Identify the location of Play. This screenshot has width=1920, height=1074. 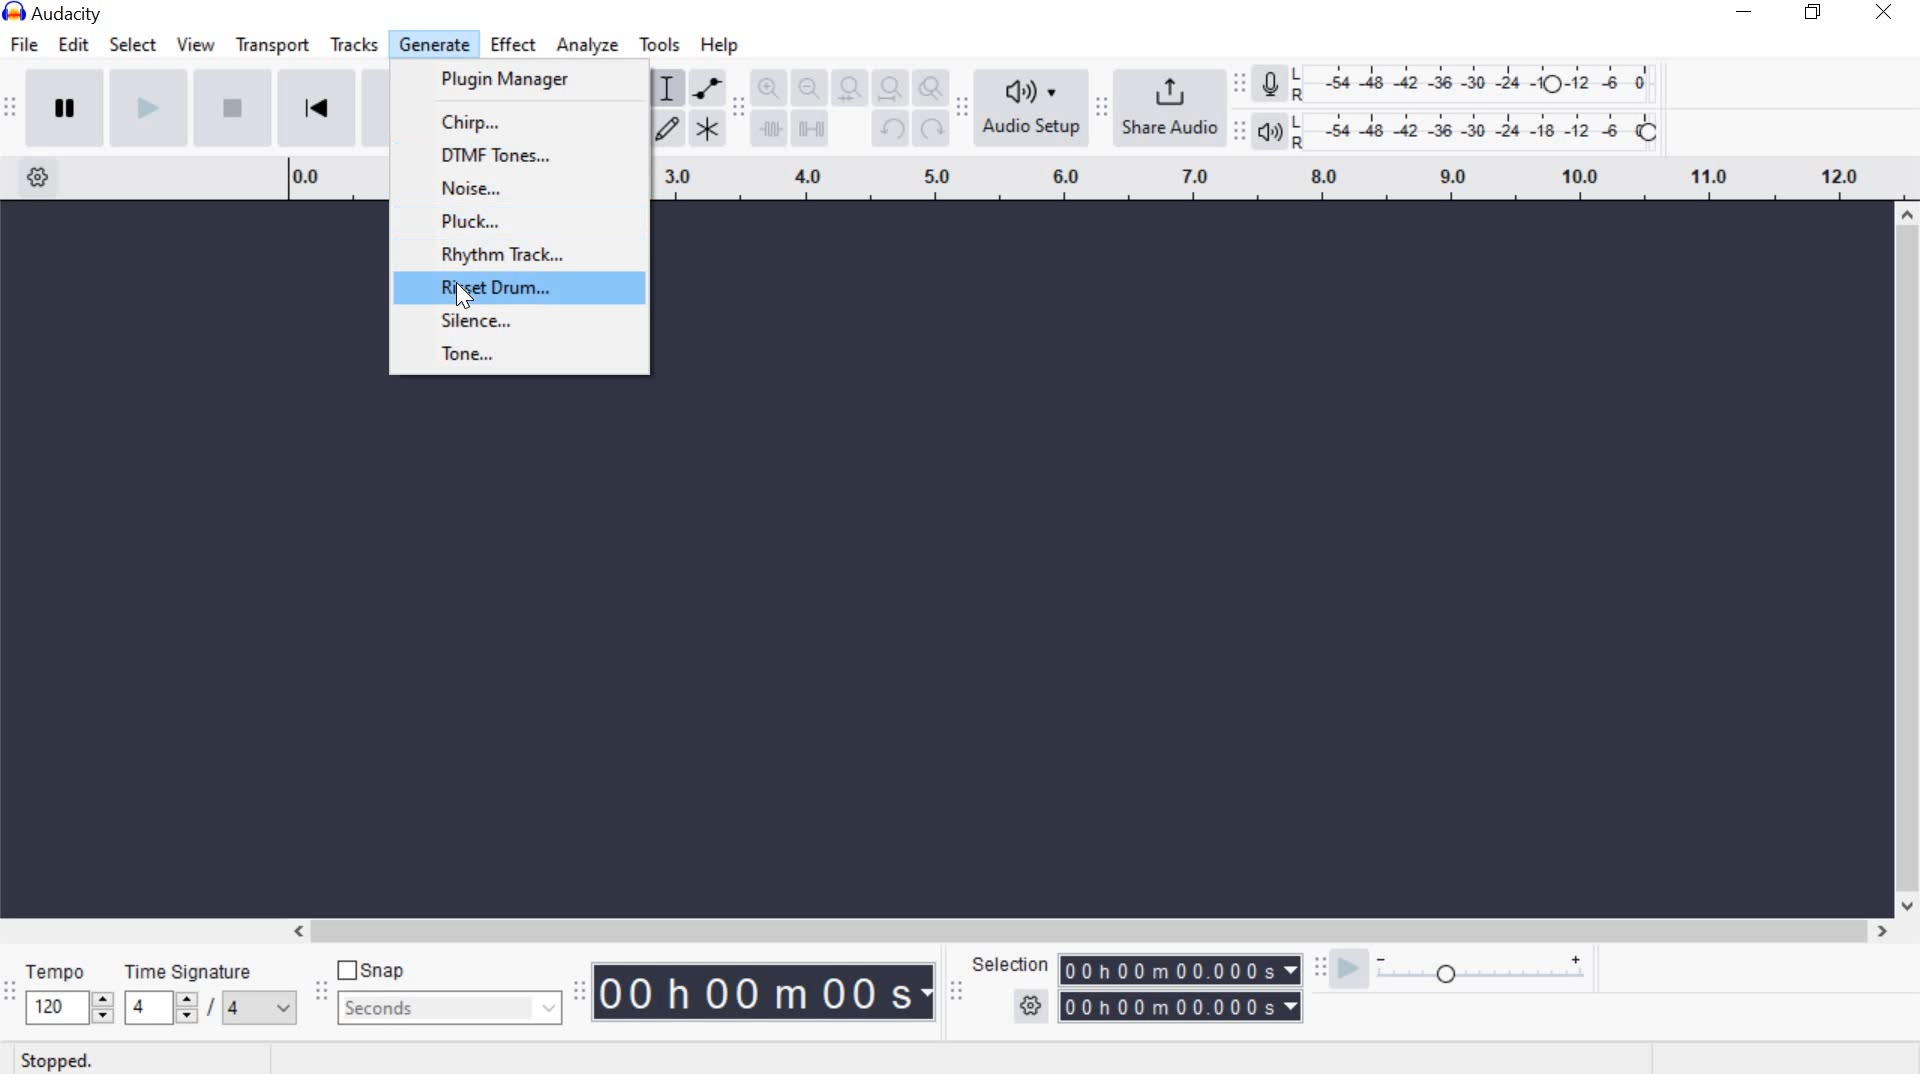
(145, 107).